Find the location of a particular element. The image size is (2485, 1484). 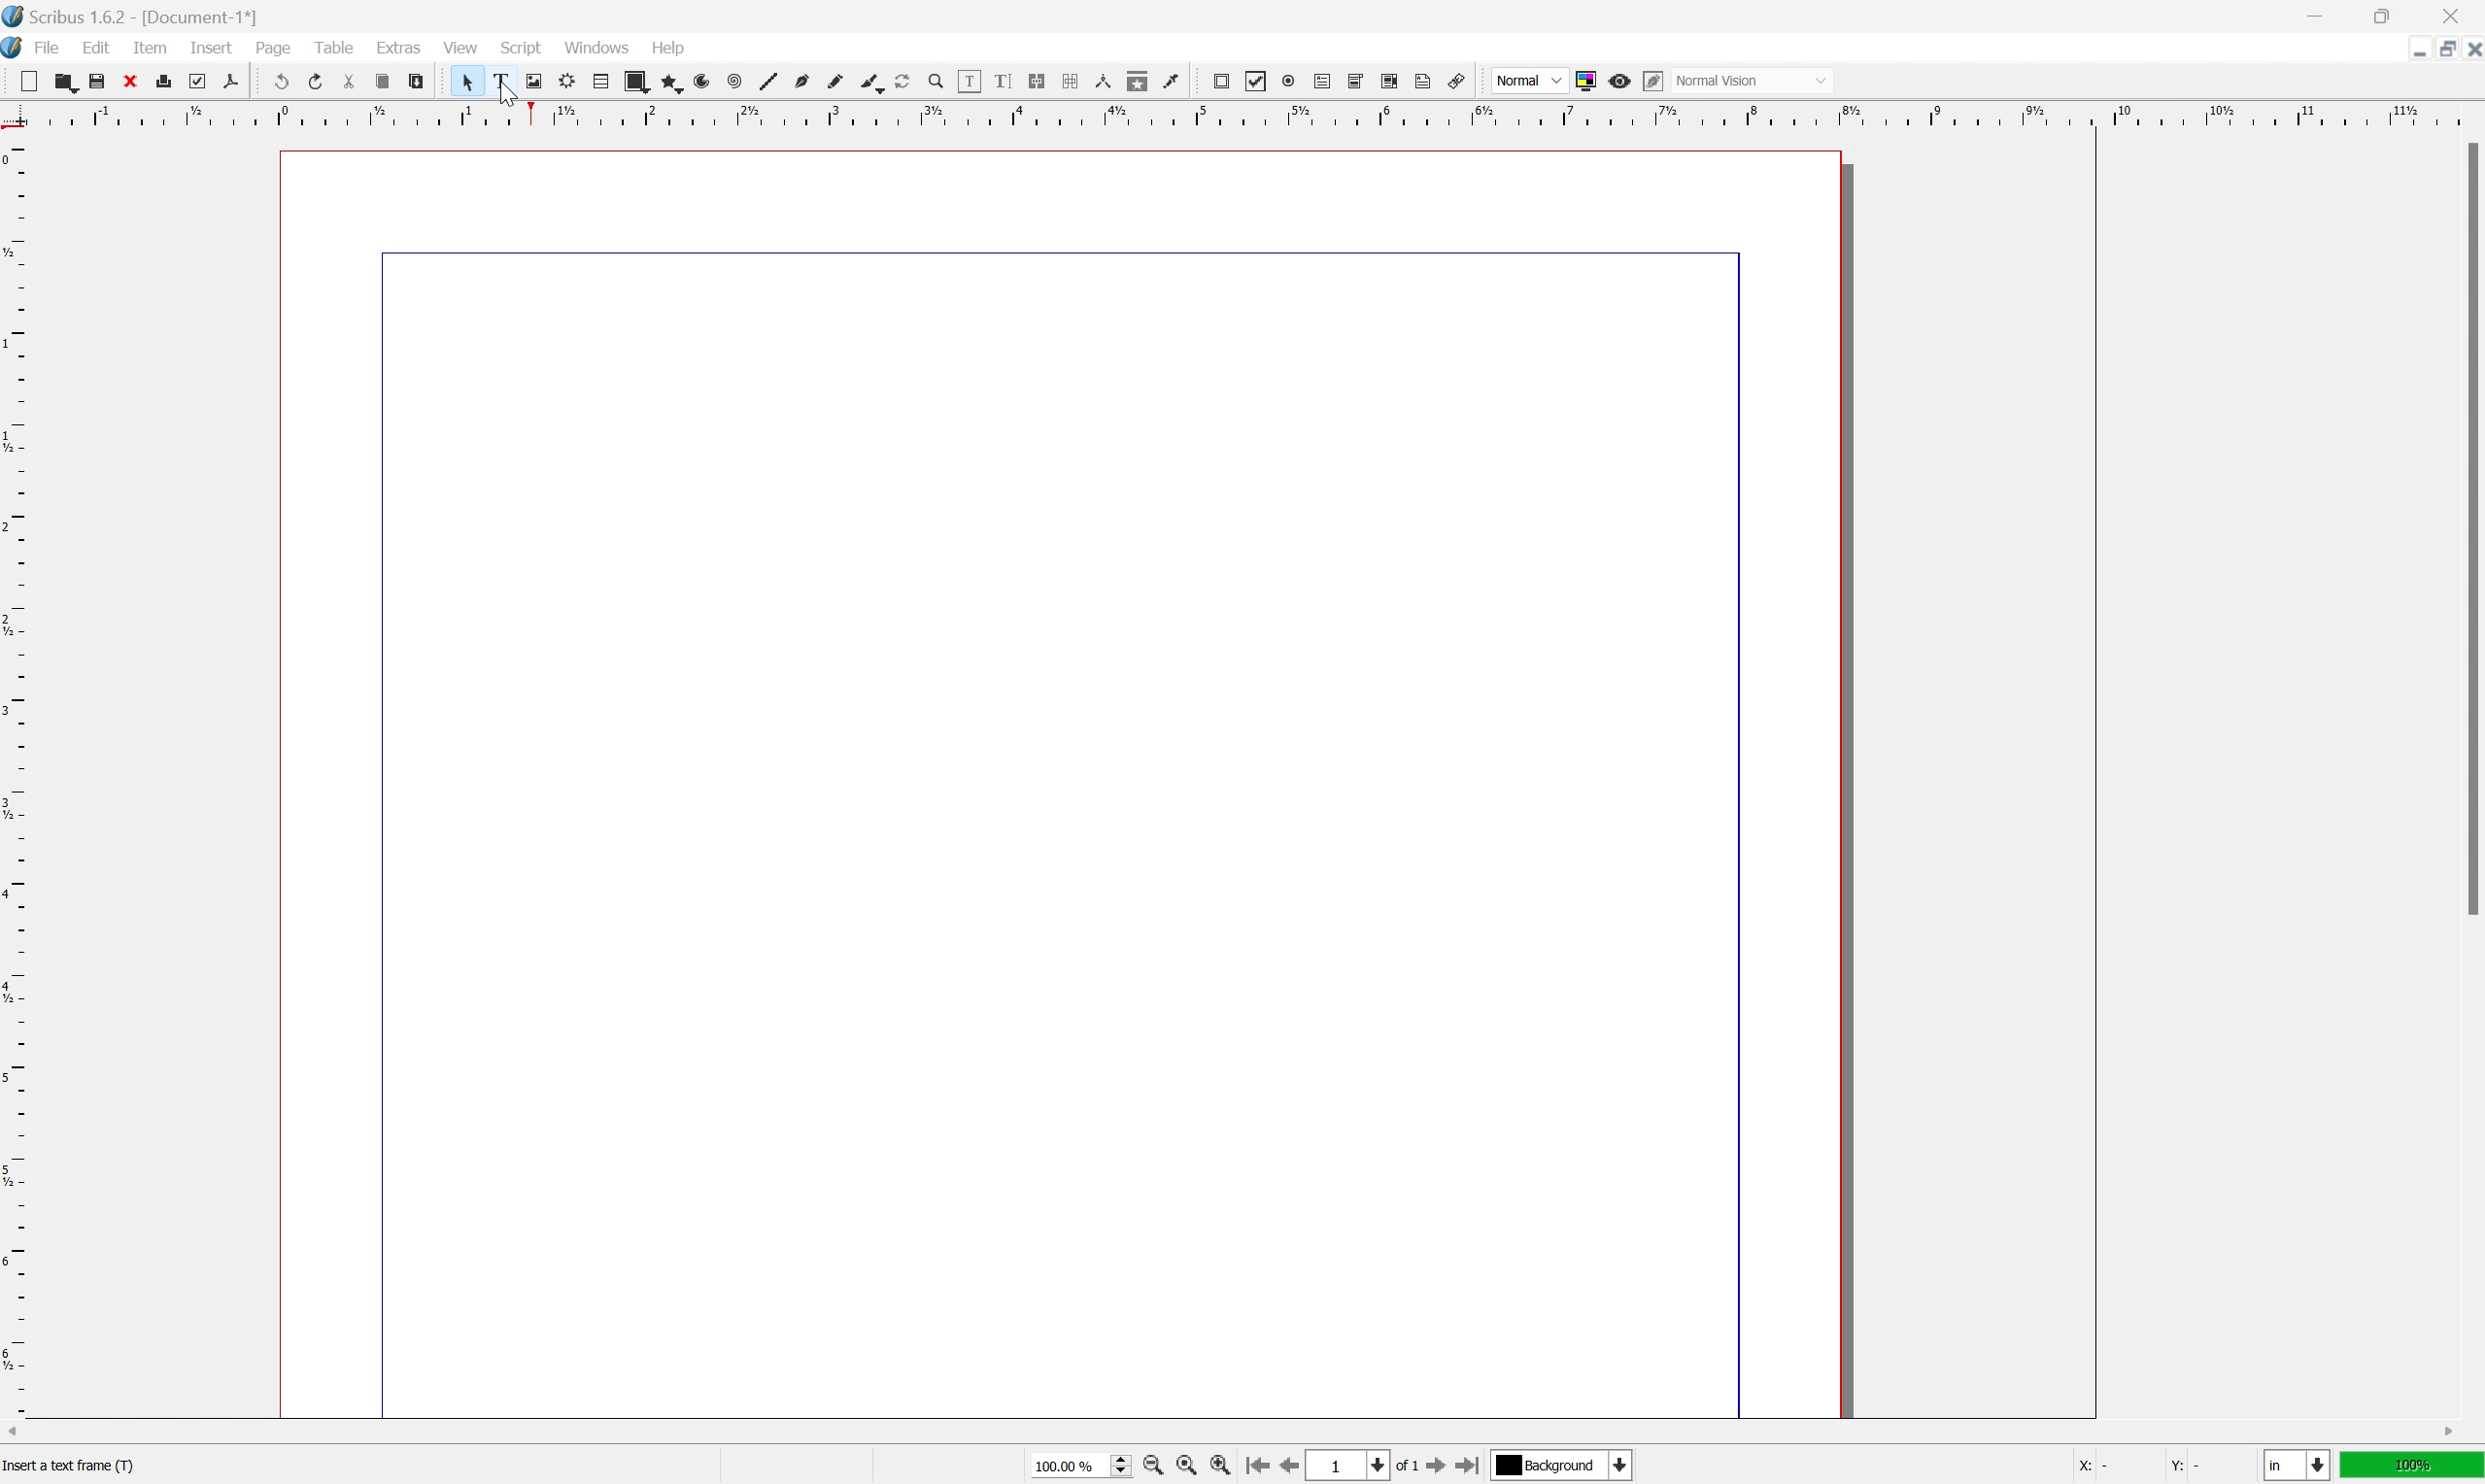

extras is located at coordinates (401, 46).